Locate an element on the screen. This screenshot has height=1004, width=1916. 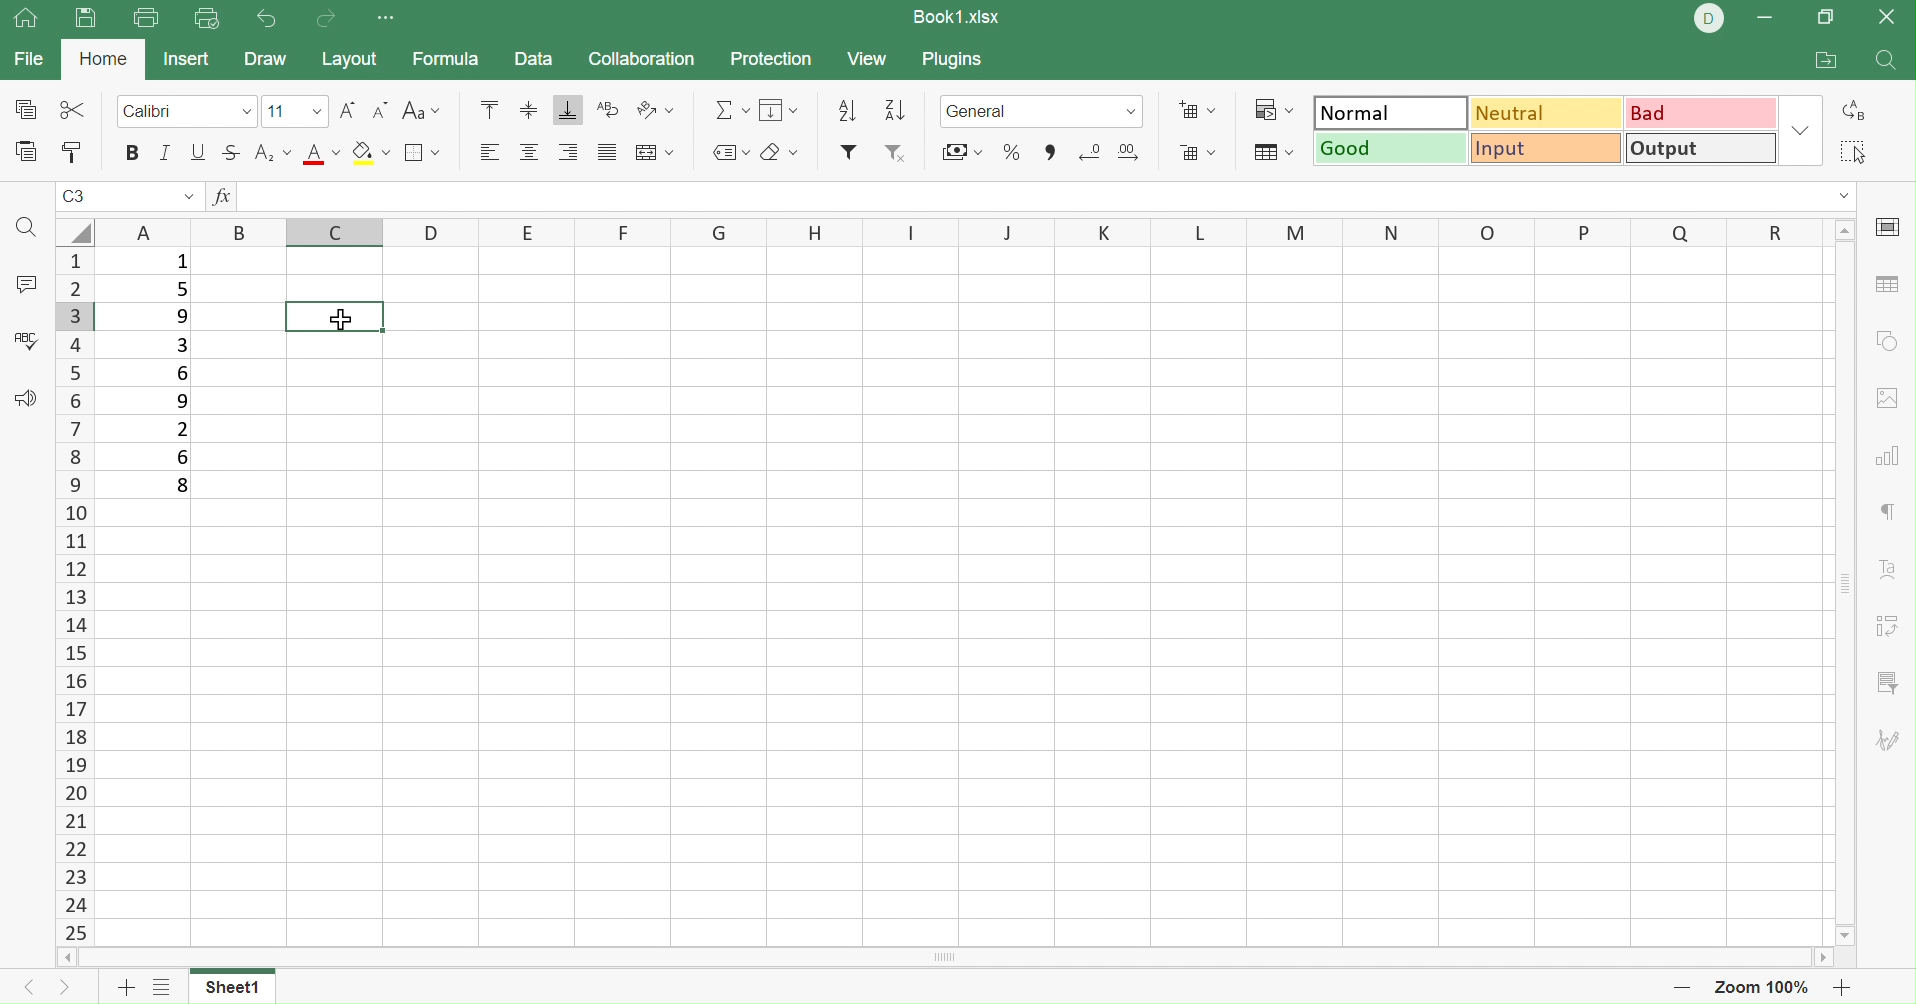
Zoom out is located at coordinates (1681, 989).